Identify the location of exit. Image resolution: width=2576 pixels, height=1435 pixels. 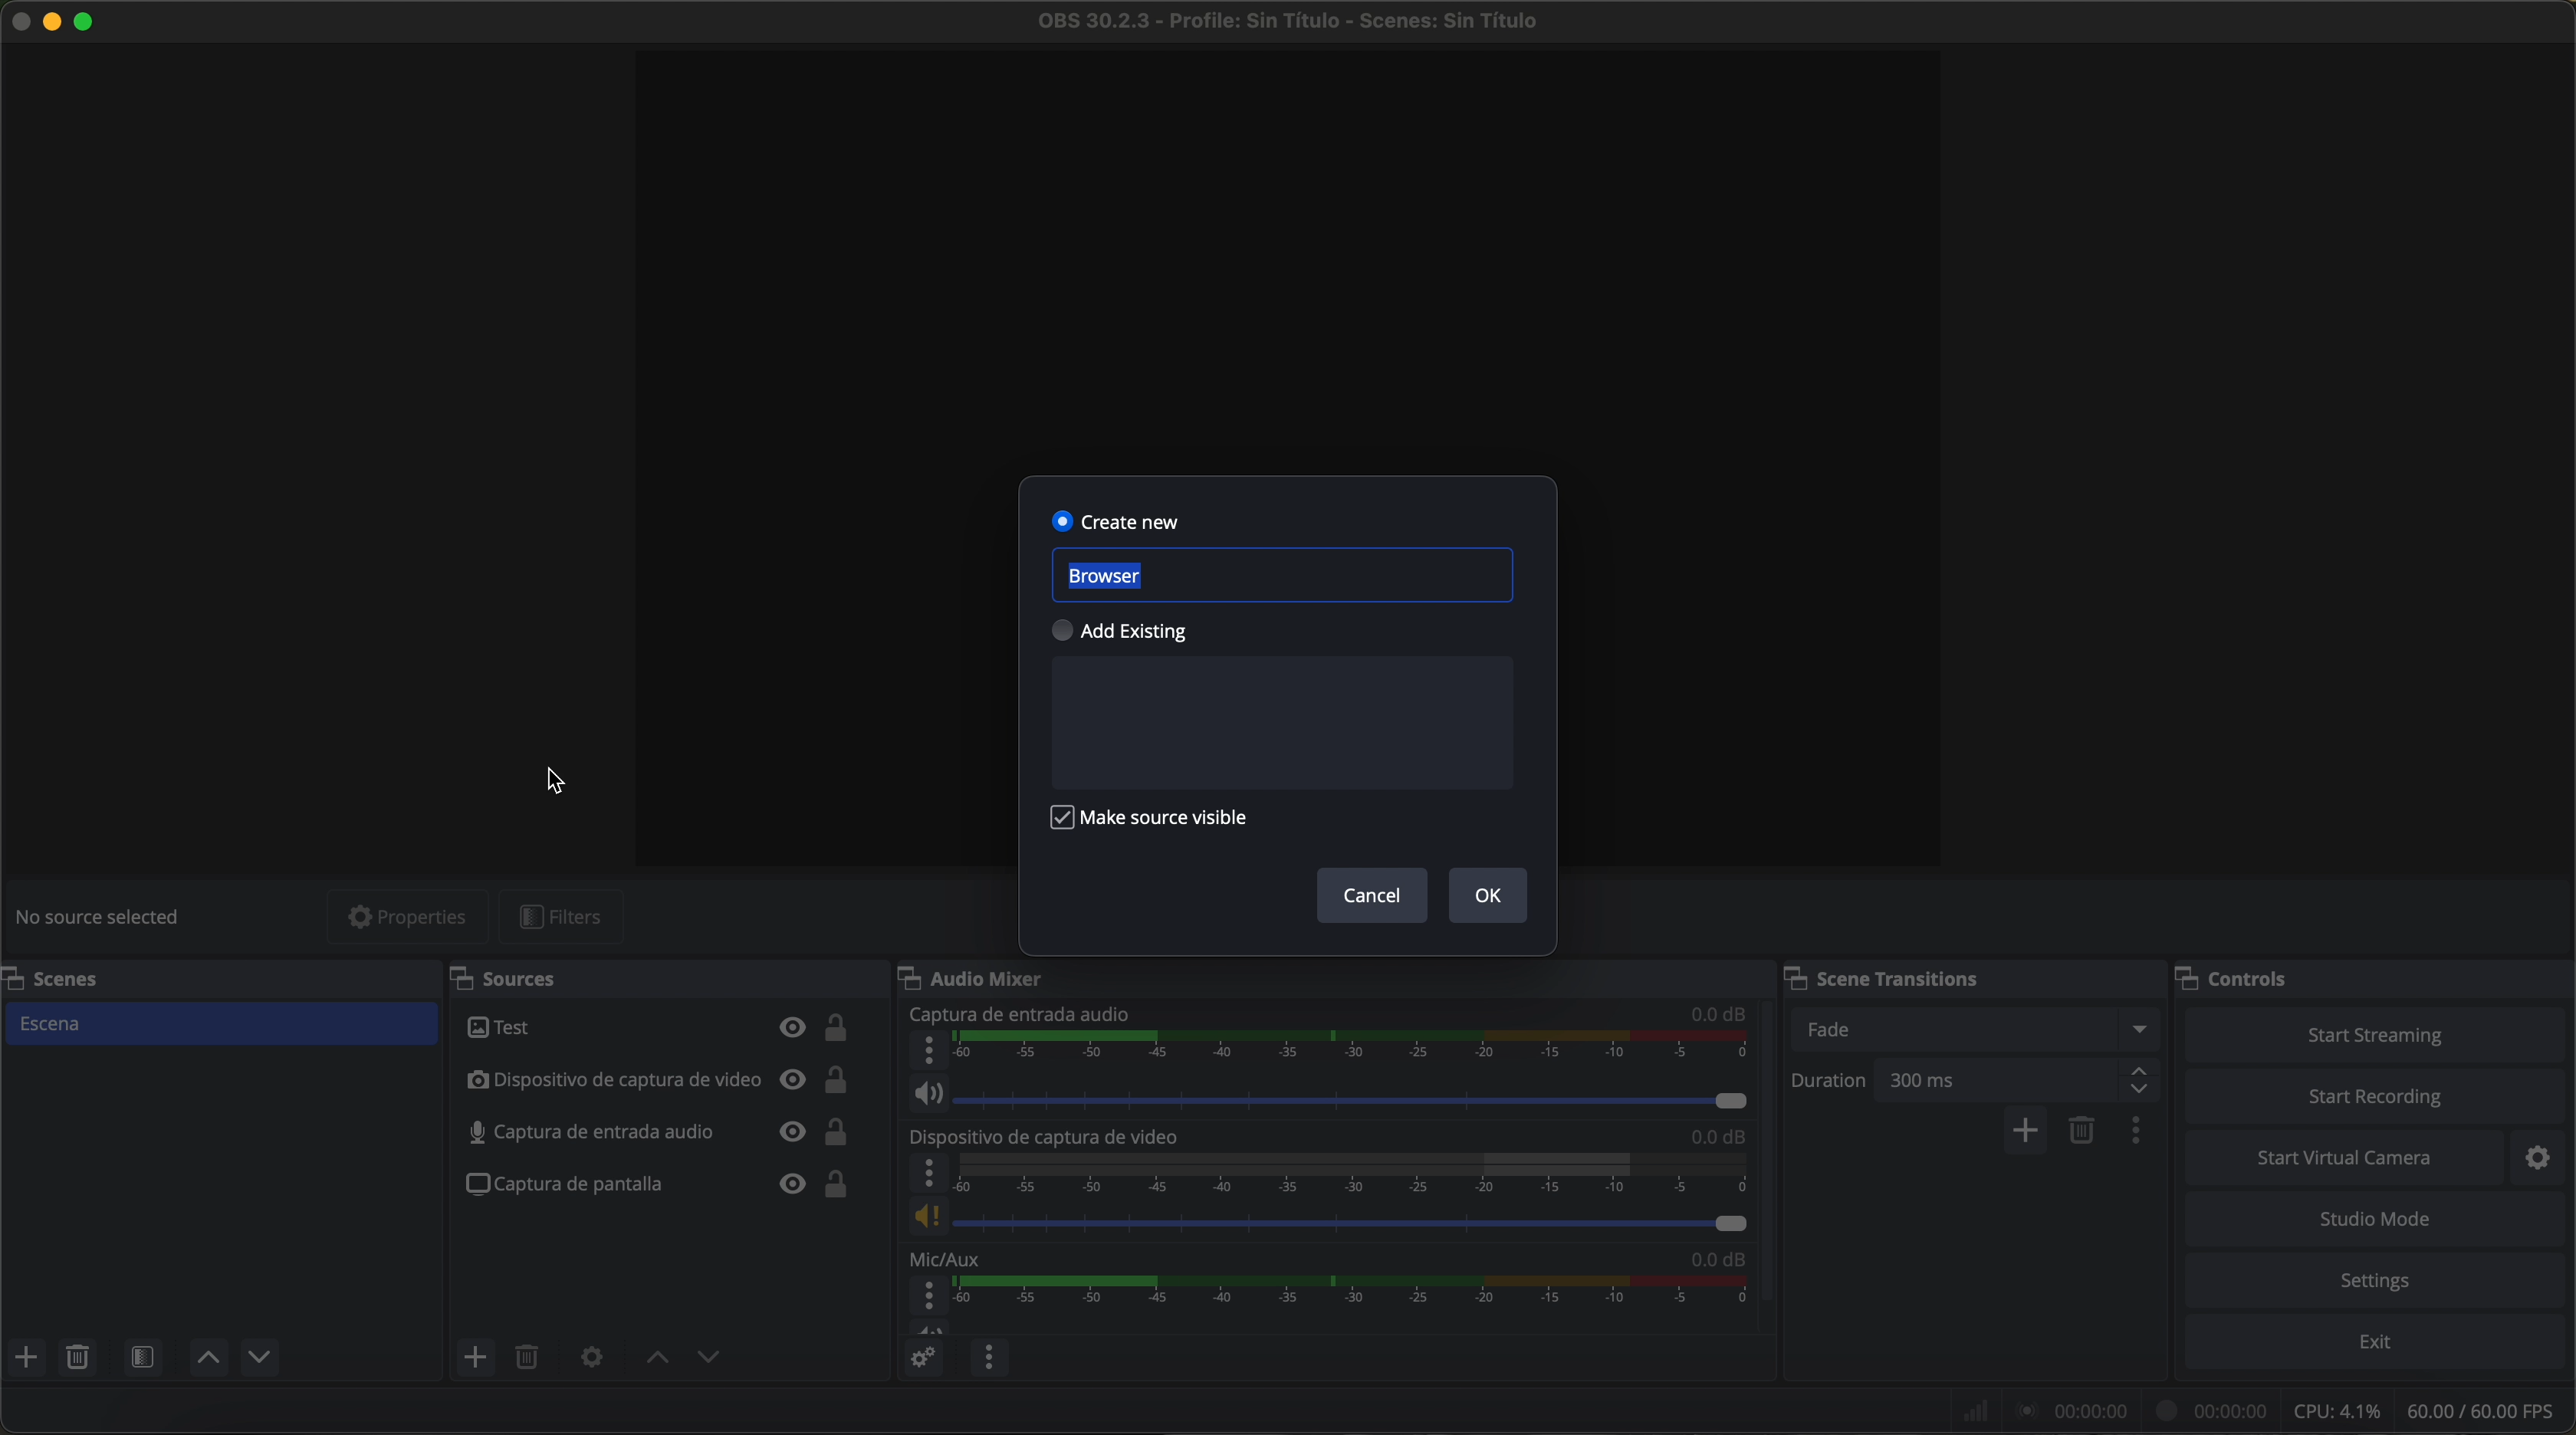
(2381, 1343).